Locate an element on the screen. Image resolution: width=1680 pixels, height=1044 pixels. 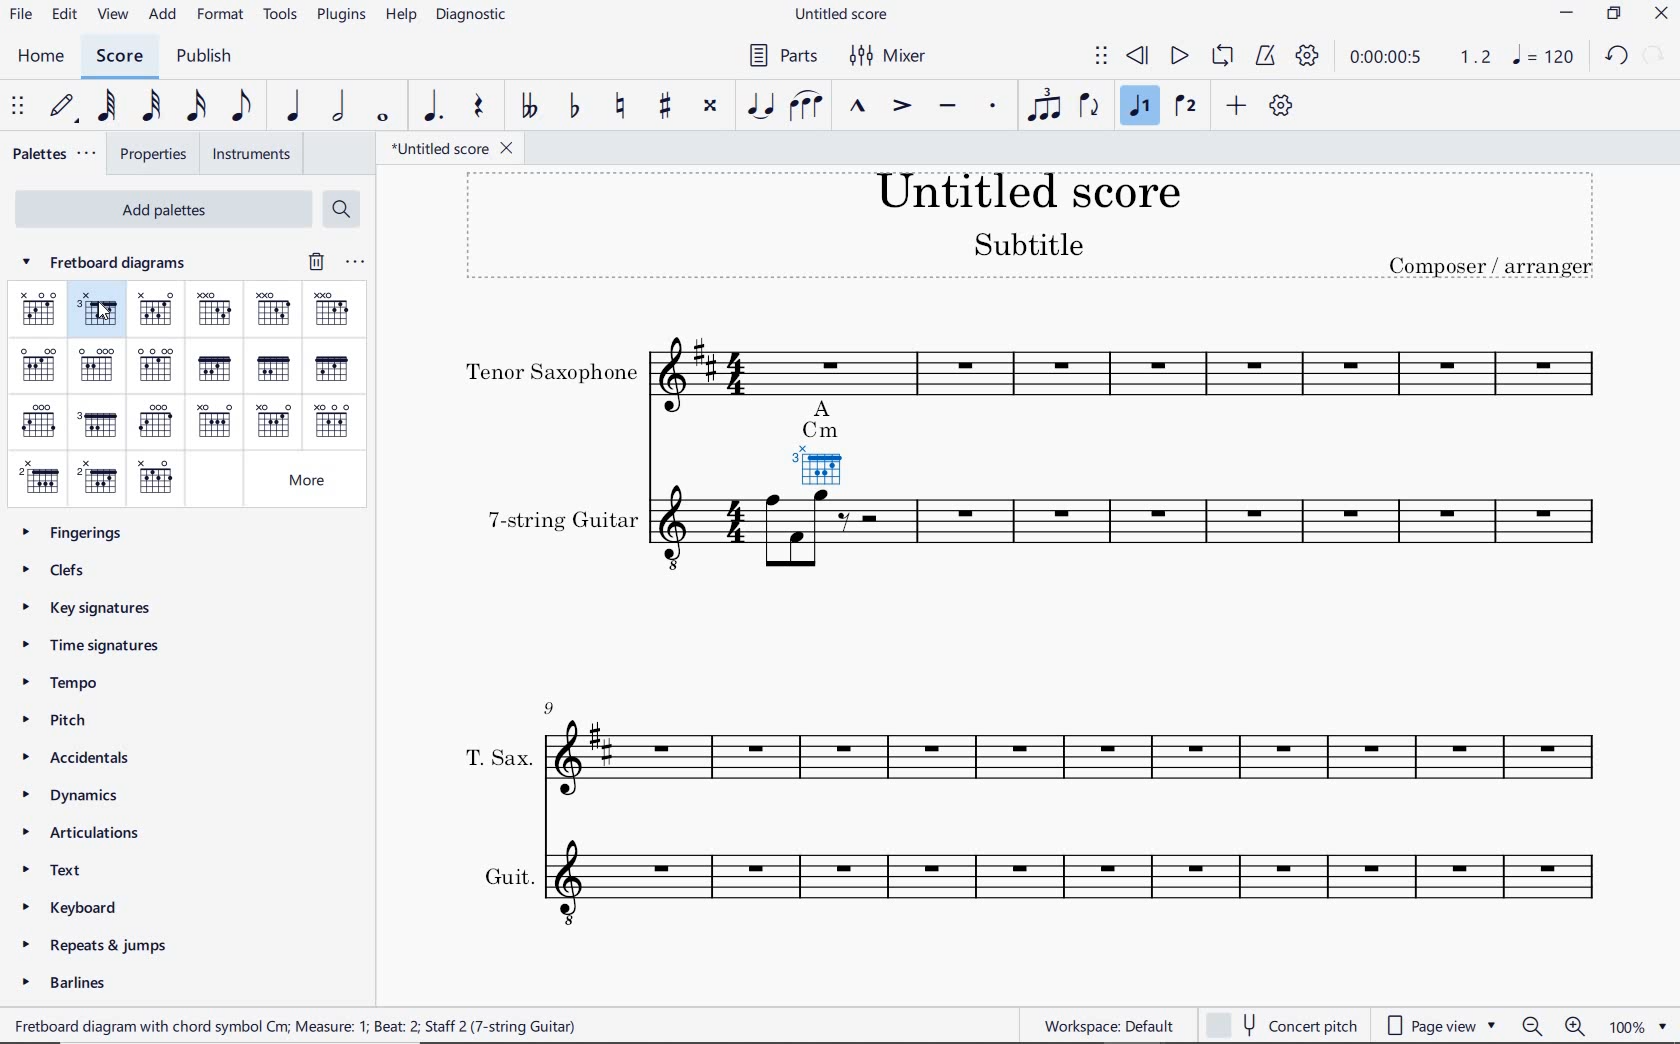
ACCIDENTALS is located at coordinates (91, 761).